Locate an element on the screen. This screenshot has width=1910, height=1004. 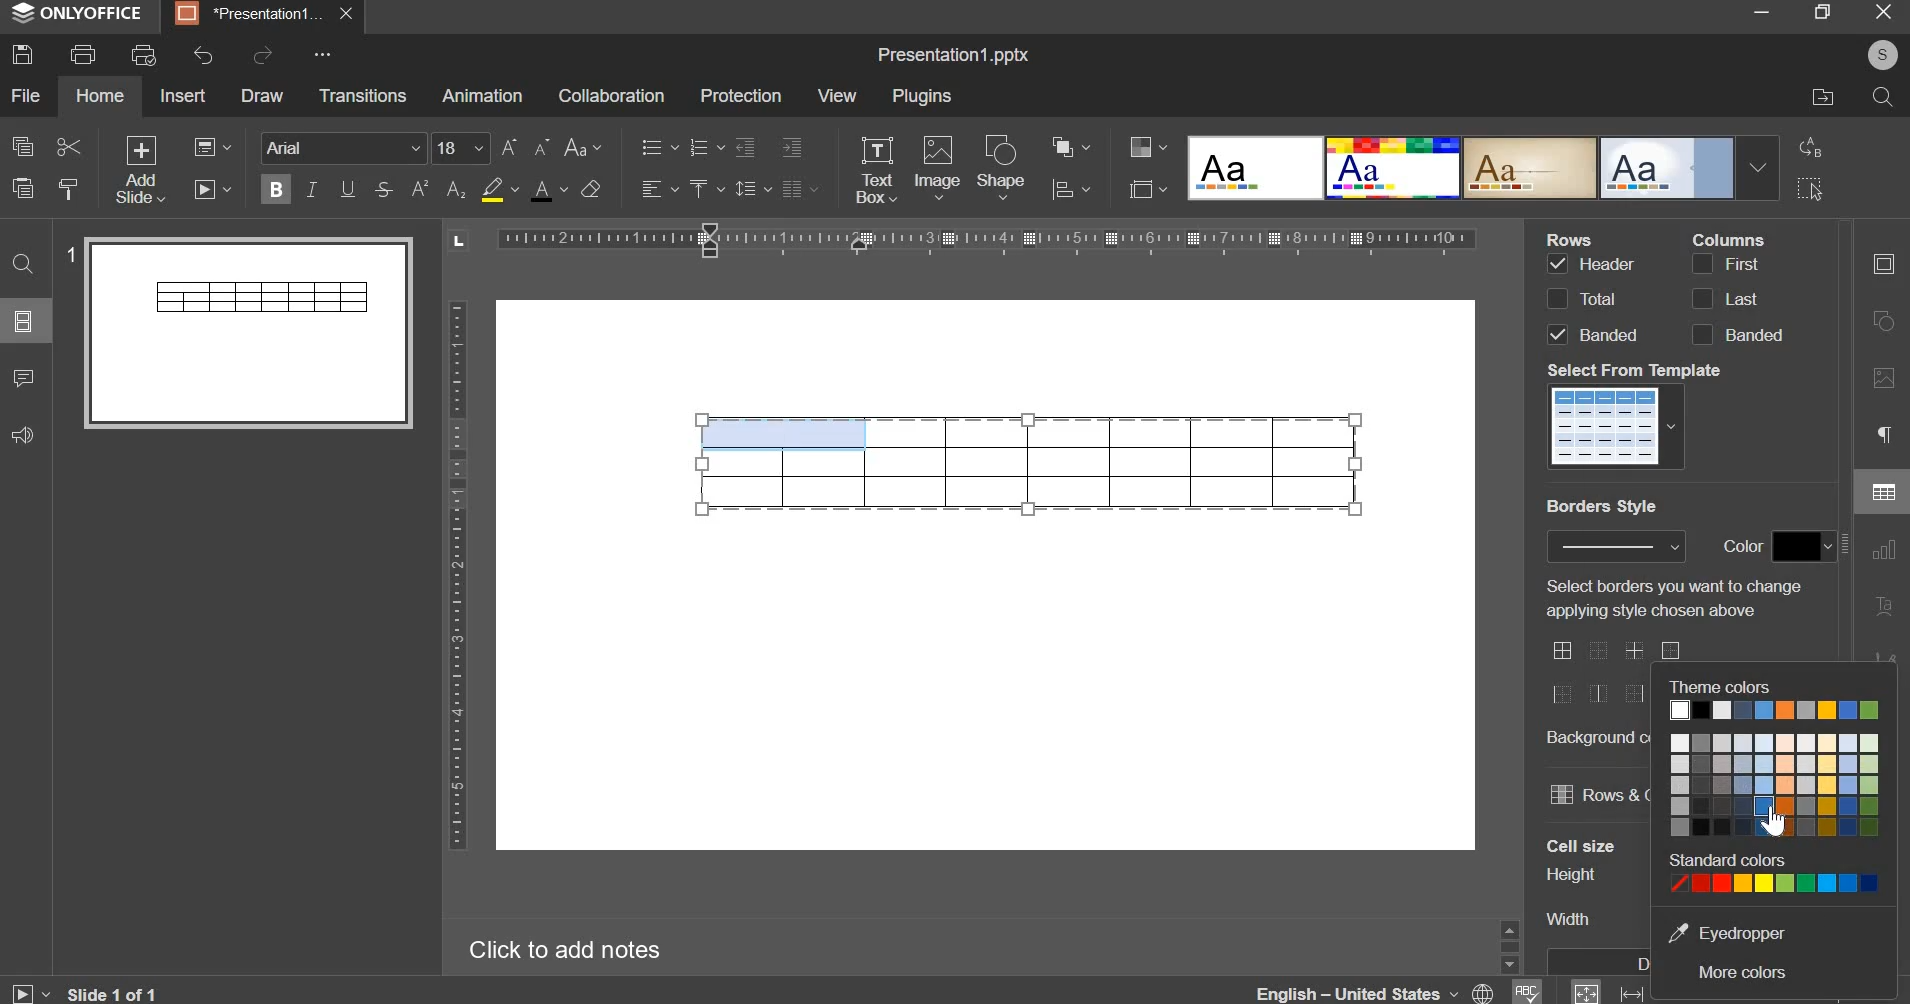
Border Style is located at coordinates (1602, 507).